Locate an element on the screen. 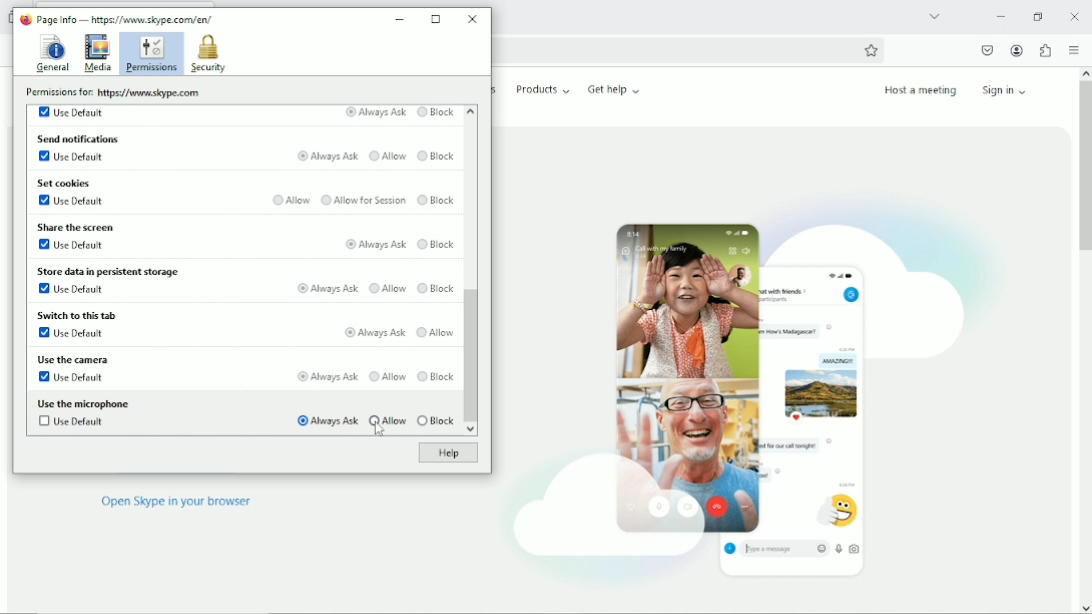 Image resolution: width=1092 pixels, height=614 pixels. Block is located at coordinates (436, 421).